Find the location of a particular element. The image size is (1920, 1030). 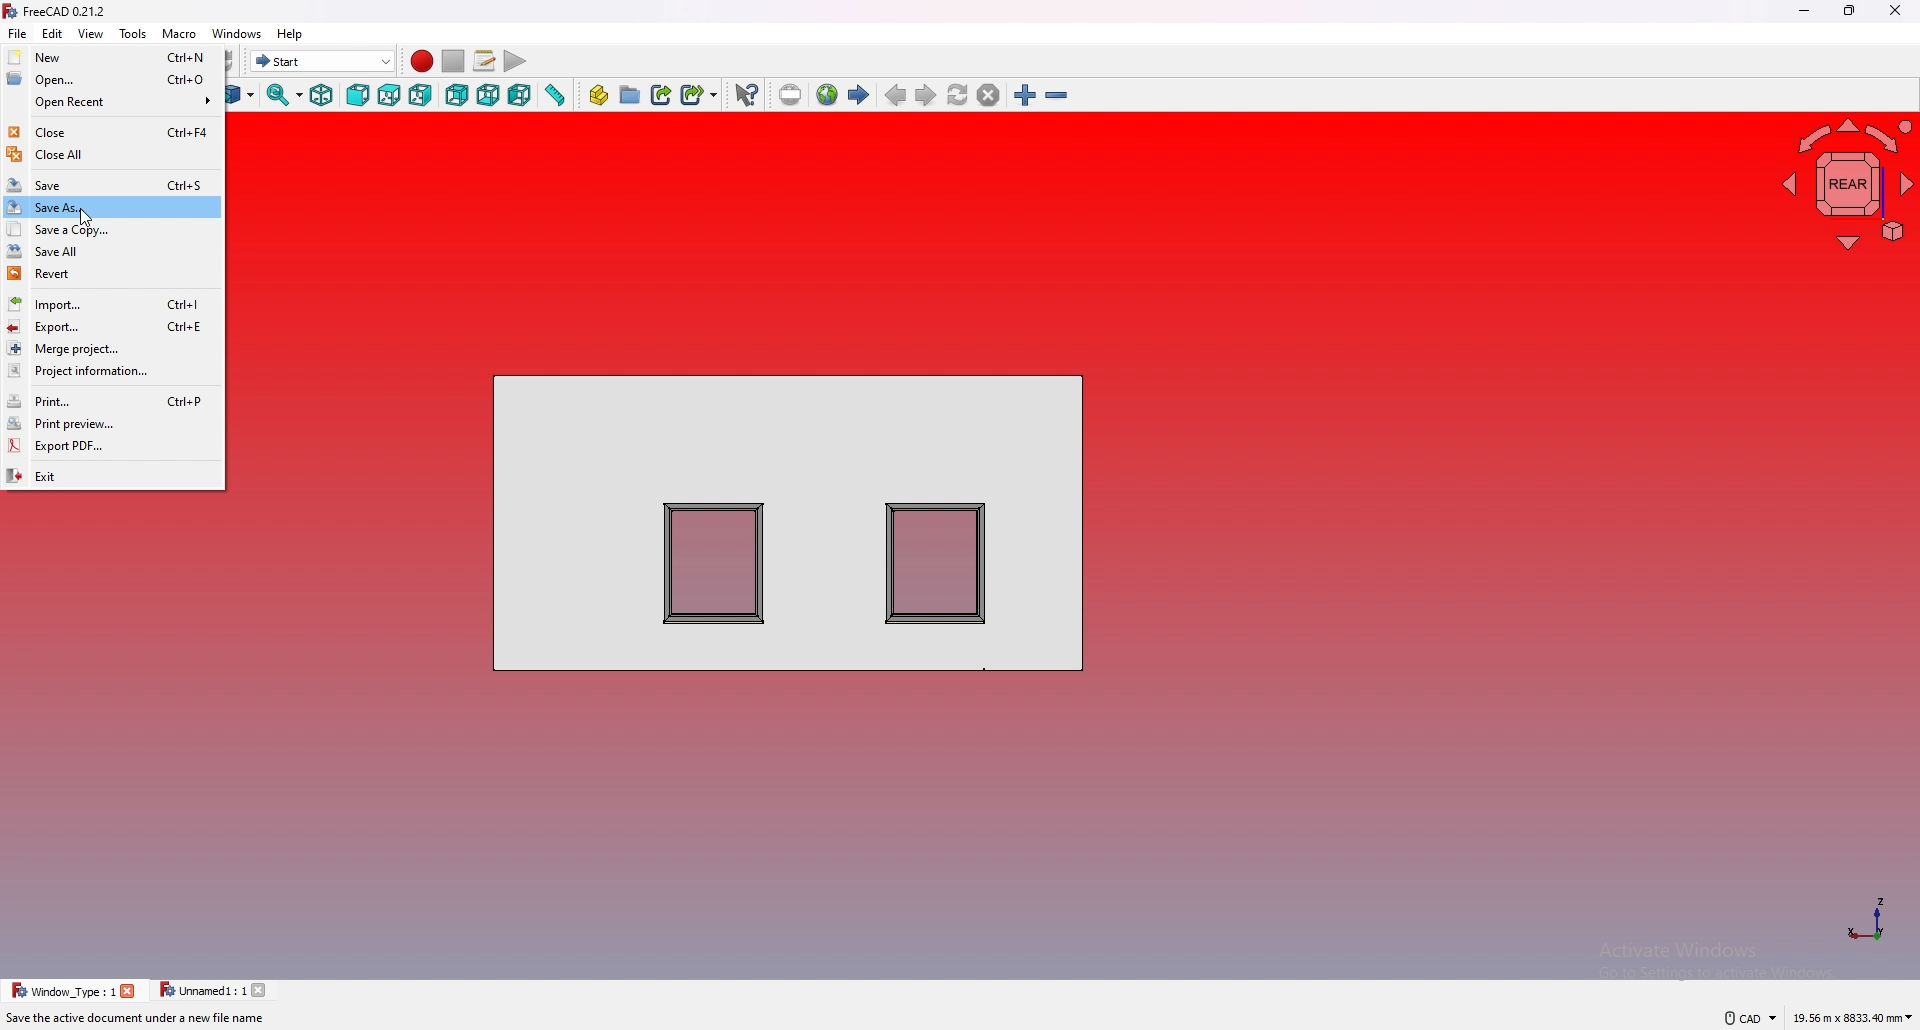

open website is located at coordinates (827, 95).